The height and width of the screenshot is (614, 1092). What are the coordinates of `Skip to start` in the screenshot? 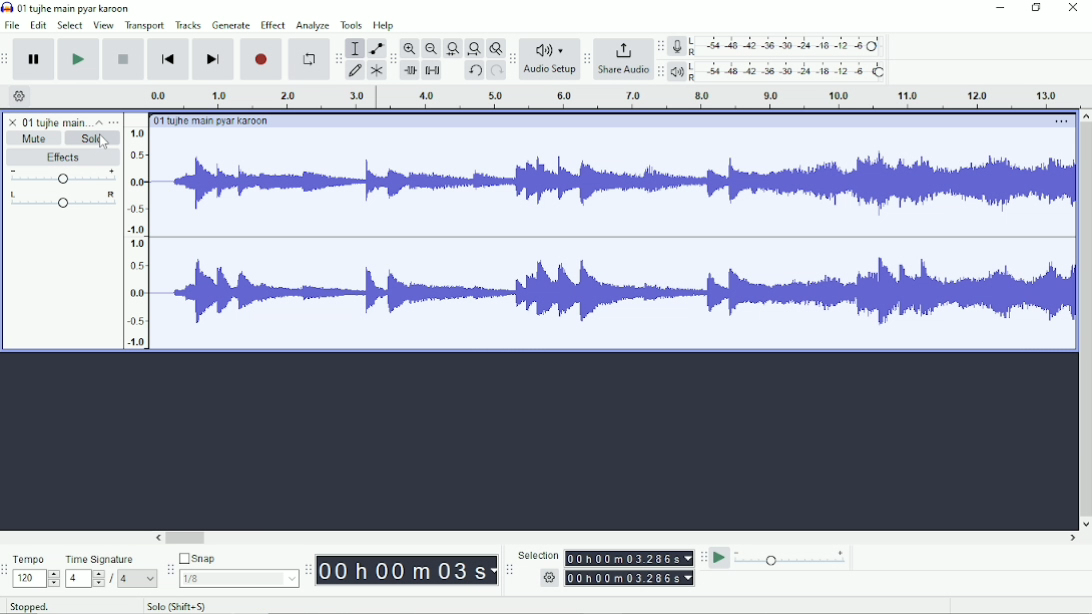 It's located at (168, 60).